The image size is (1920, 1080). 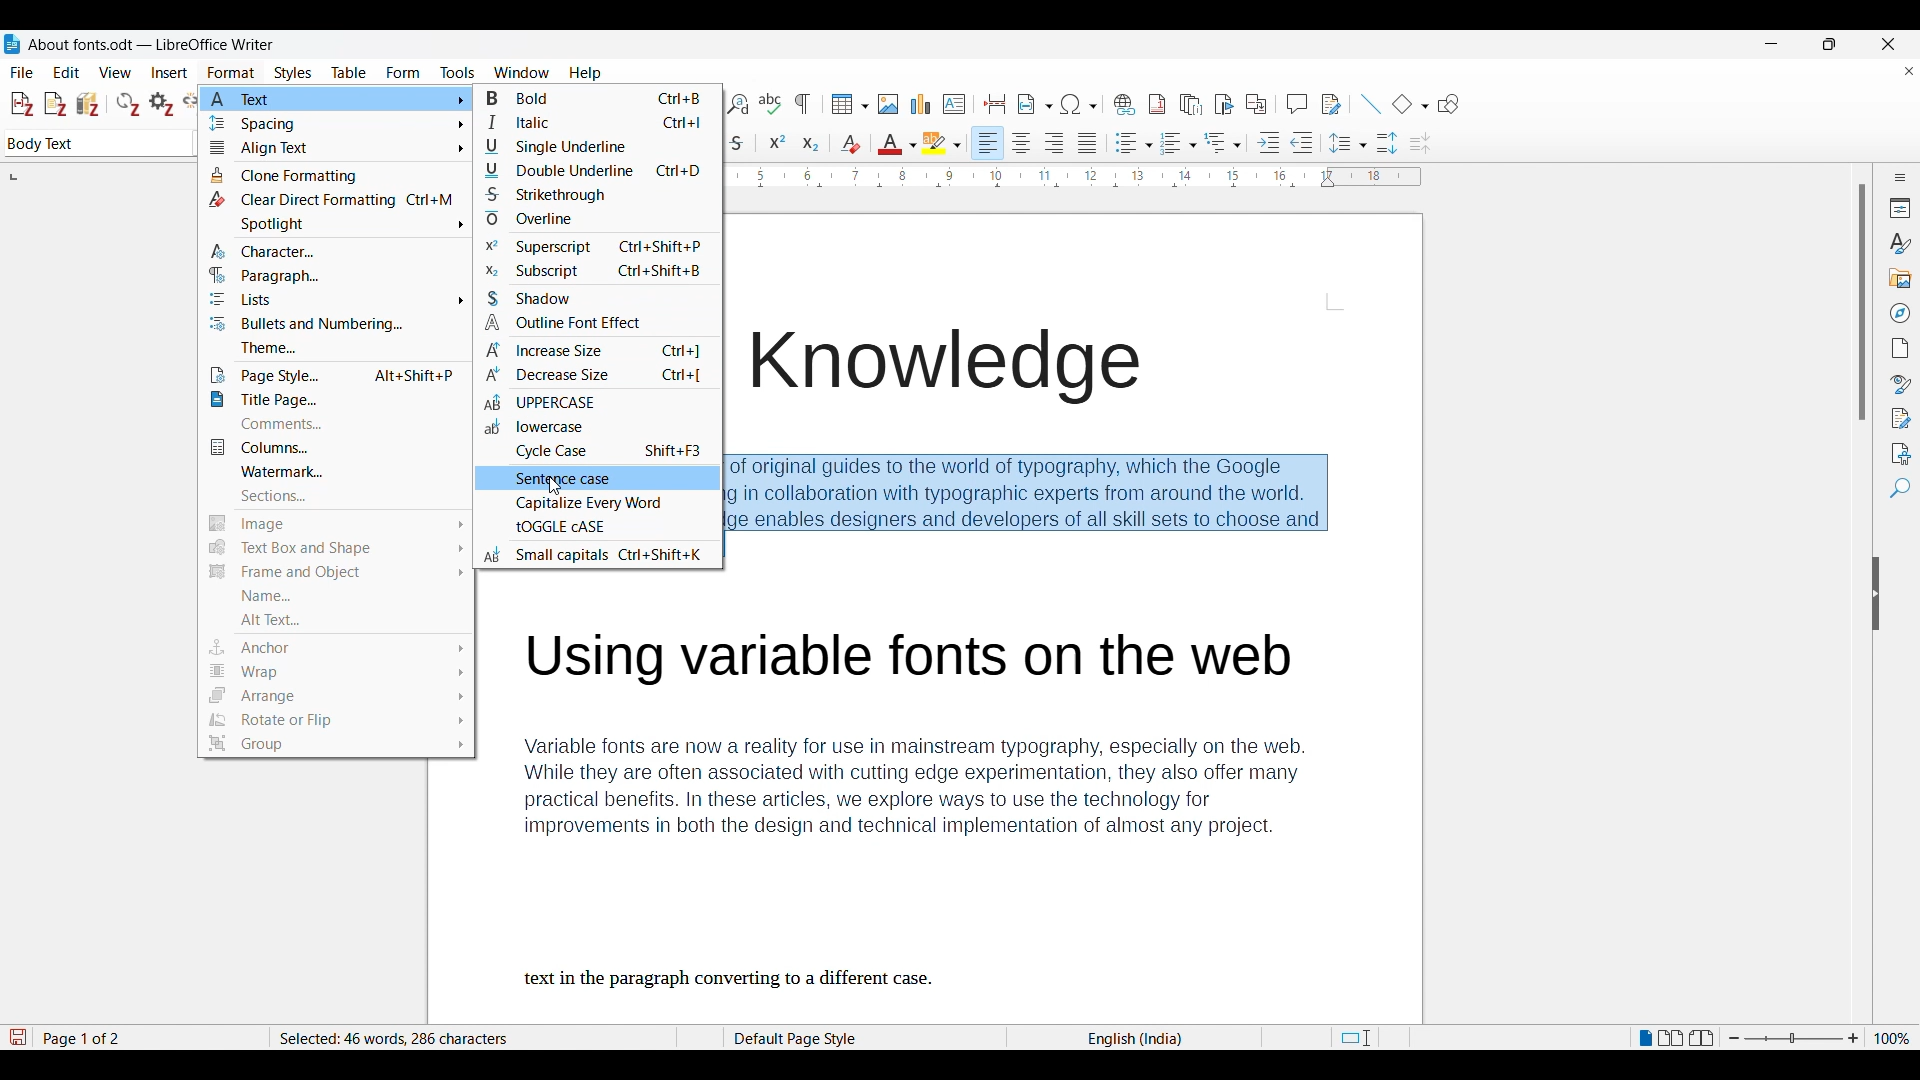 What do you see at coordinates (326, 495) in the screenshot?
I see `Sections` at bounding box center [326, 495].